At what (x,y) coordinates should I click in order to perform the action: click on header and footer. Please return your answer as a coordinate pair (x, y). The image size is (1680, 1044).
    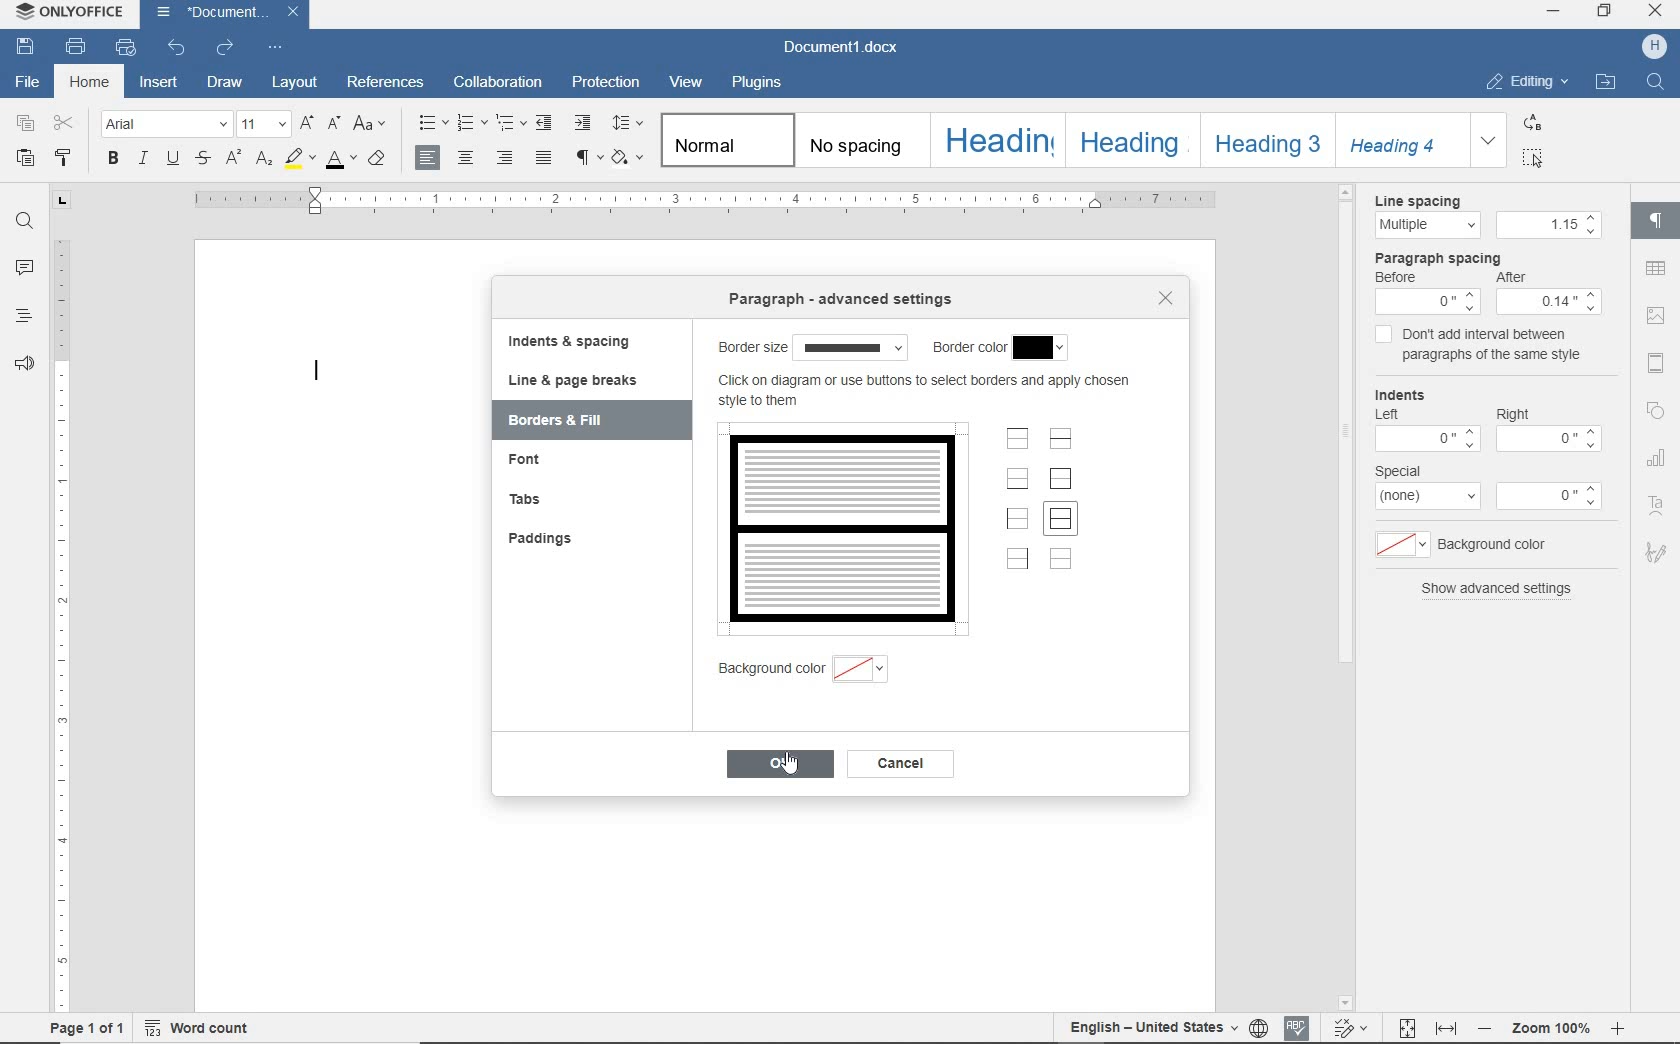
    Looking at the image, I should click on (1658, 365).